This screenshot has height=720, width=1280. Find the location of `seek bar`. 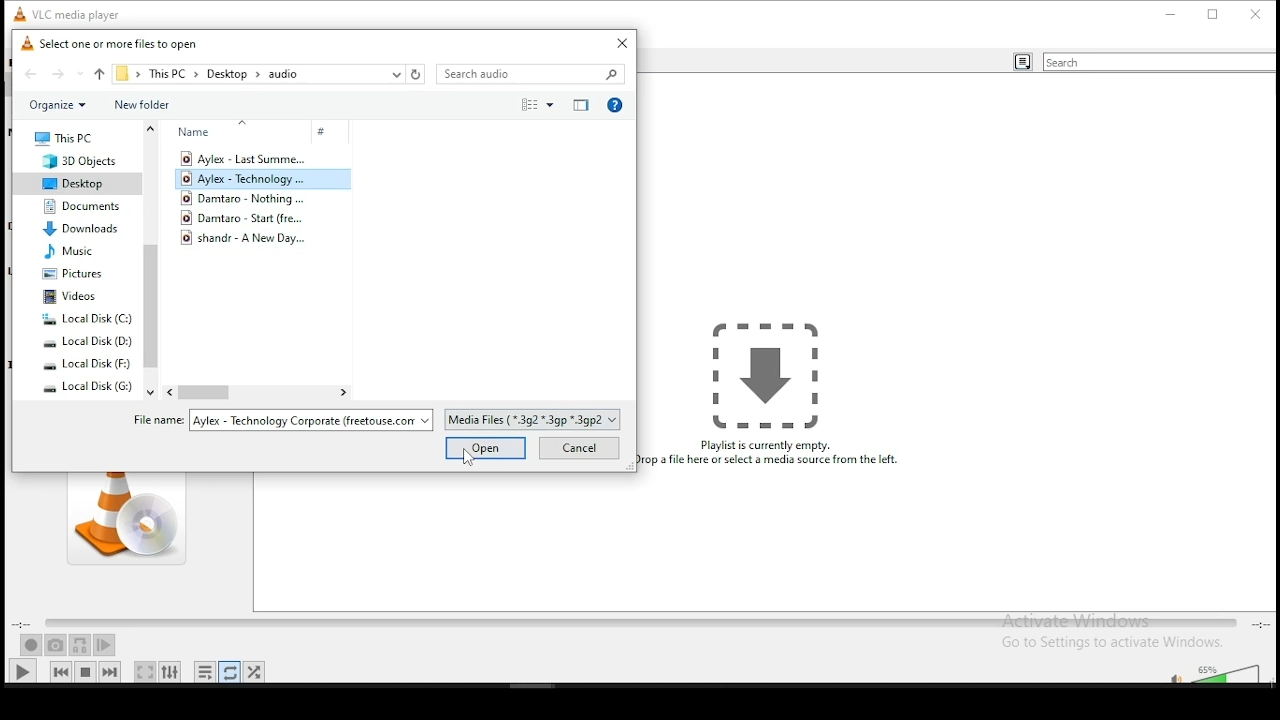

seek bar is located at coordinates (640, 624).